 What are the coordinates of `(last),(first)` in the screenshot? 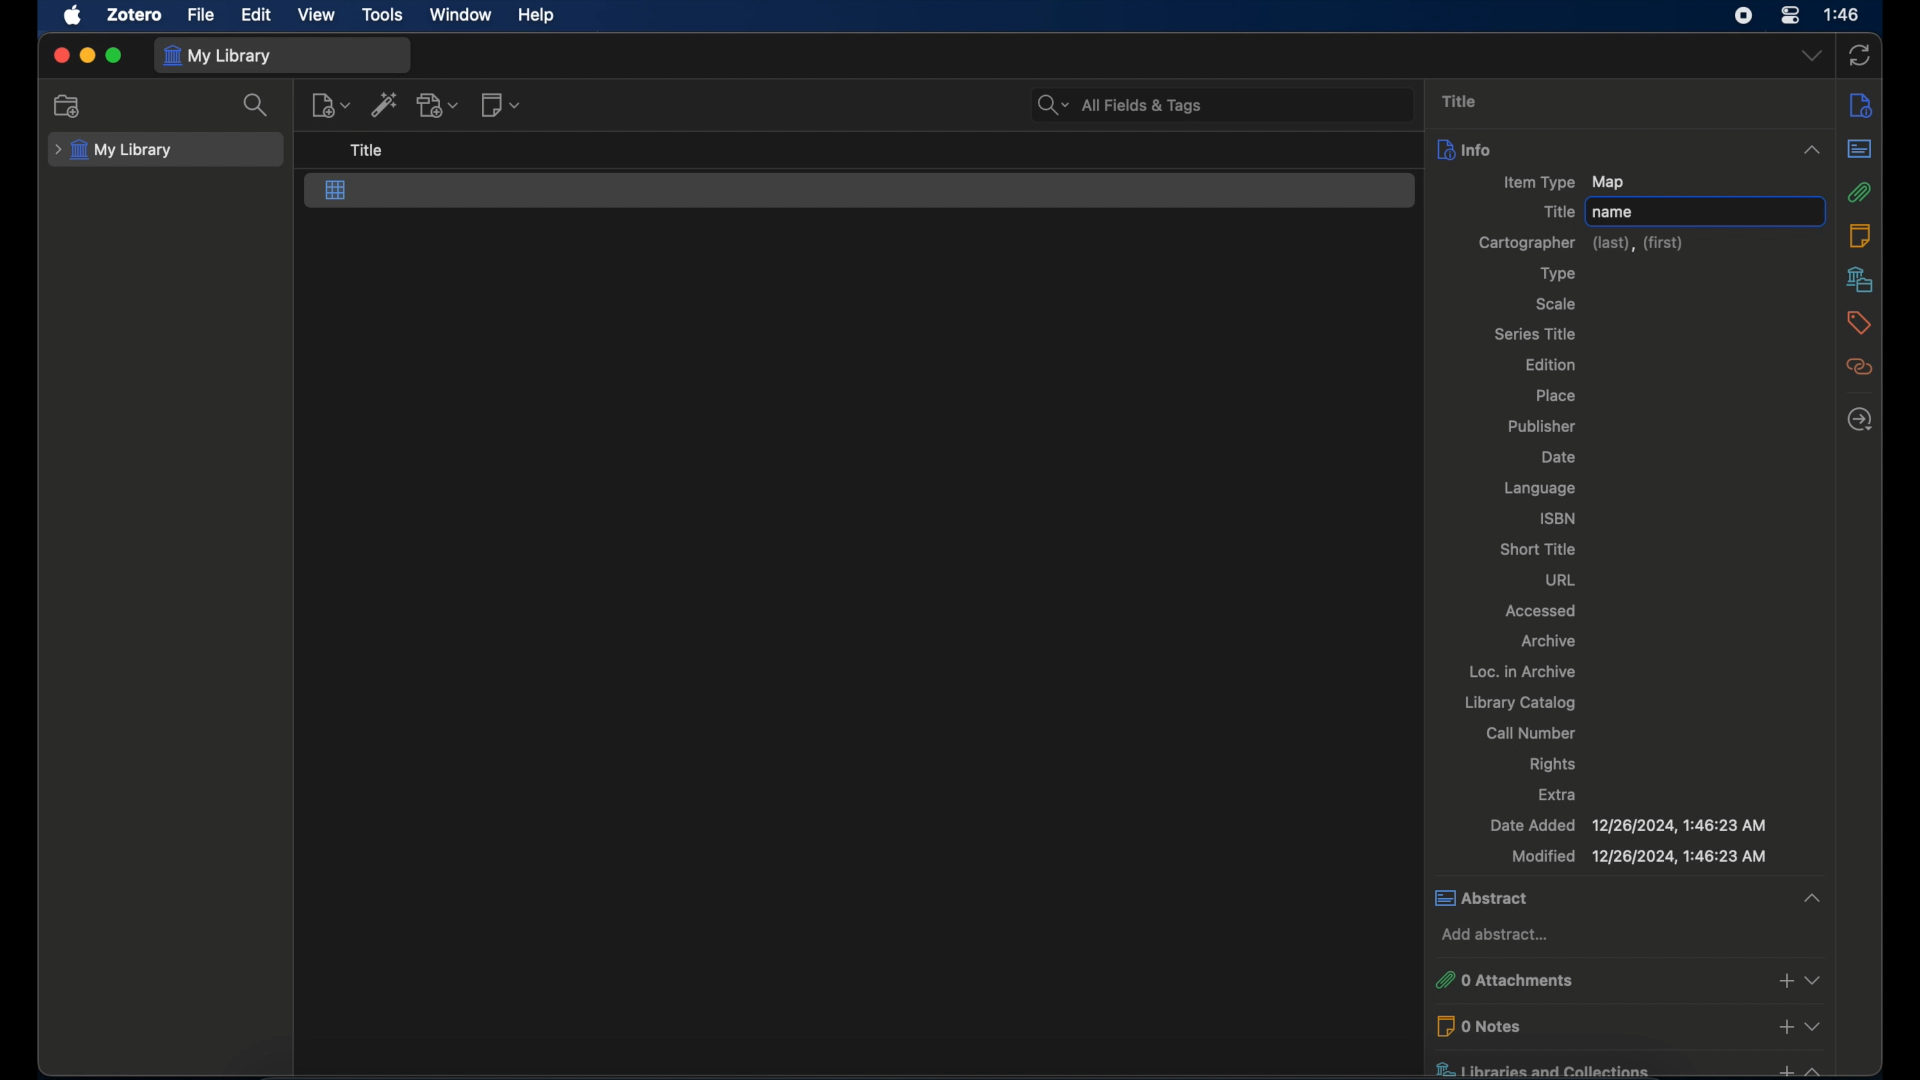 It's located at (1639, 243).